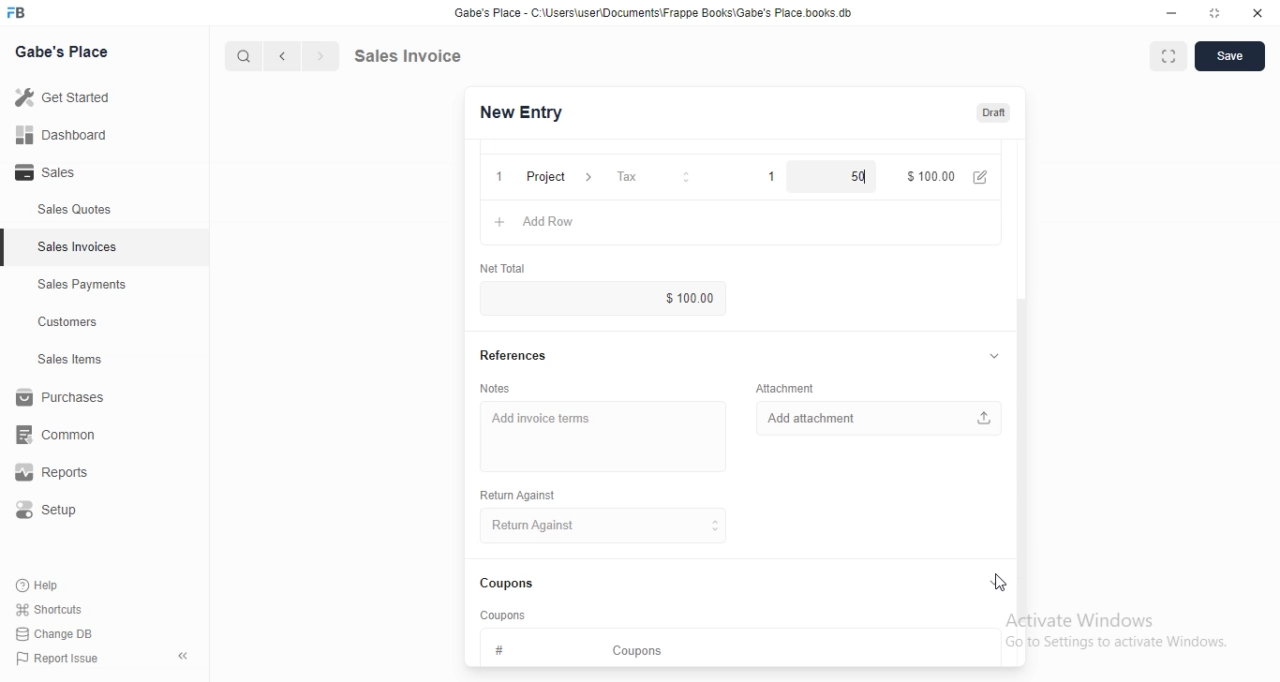 Image resolution: width=1280 pixels, height=682 pixels. I want to click on - Sales, so click(64, 175).